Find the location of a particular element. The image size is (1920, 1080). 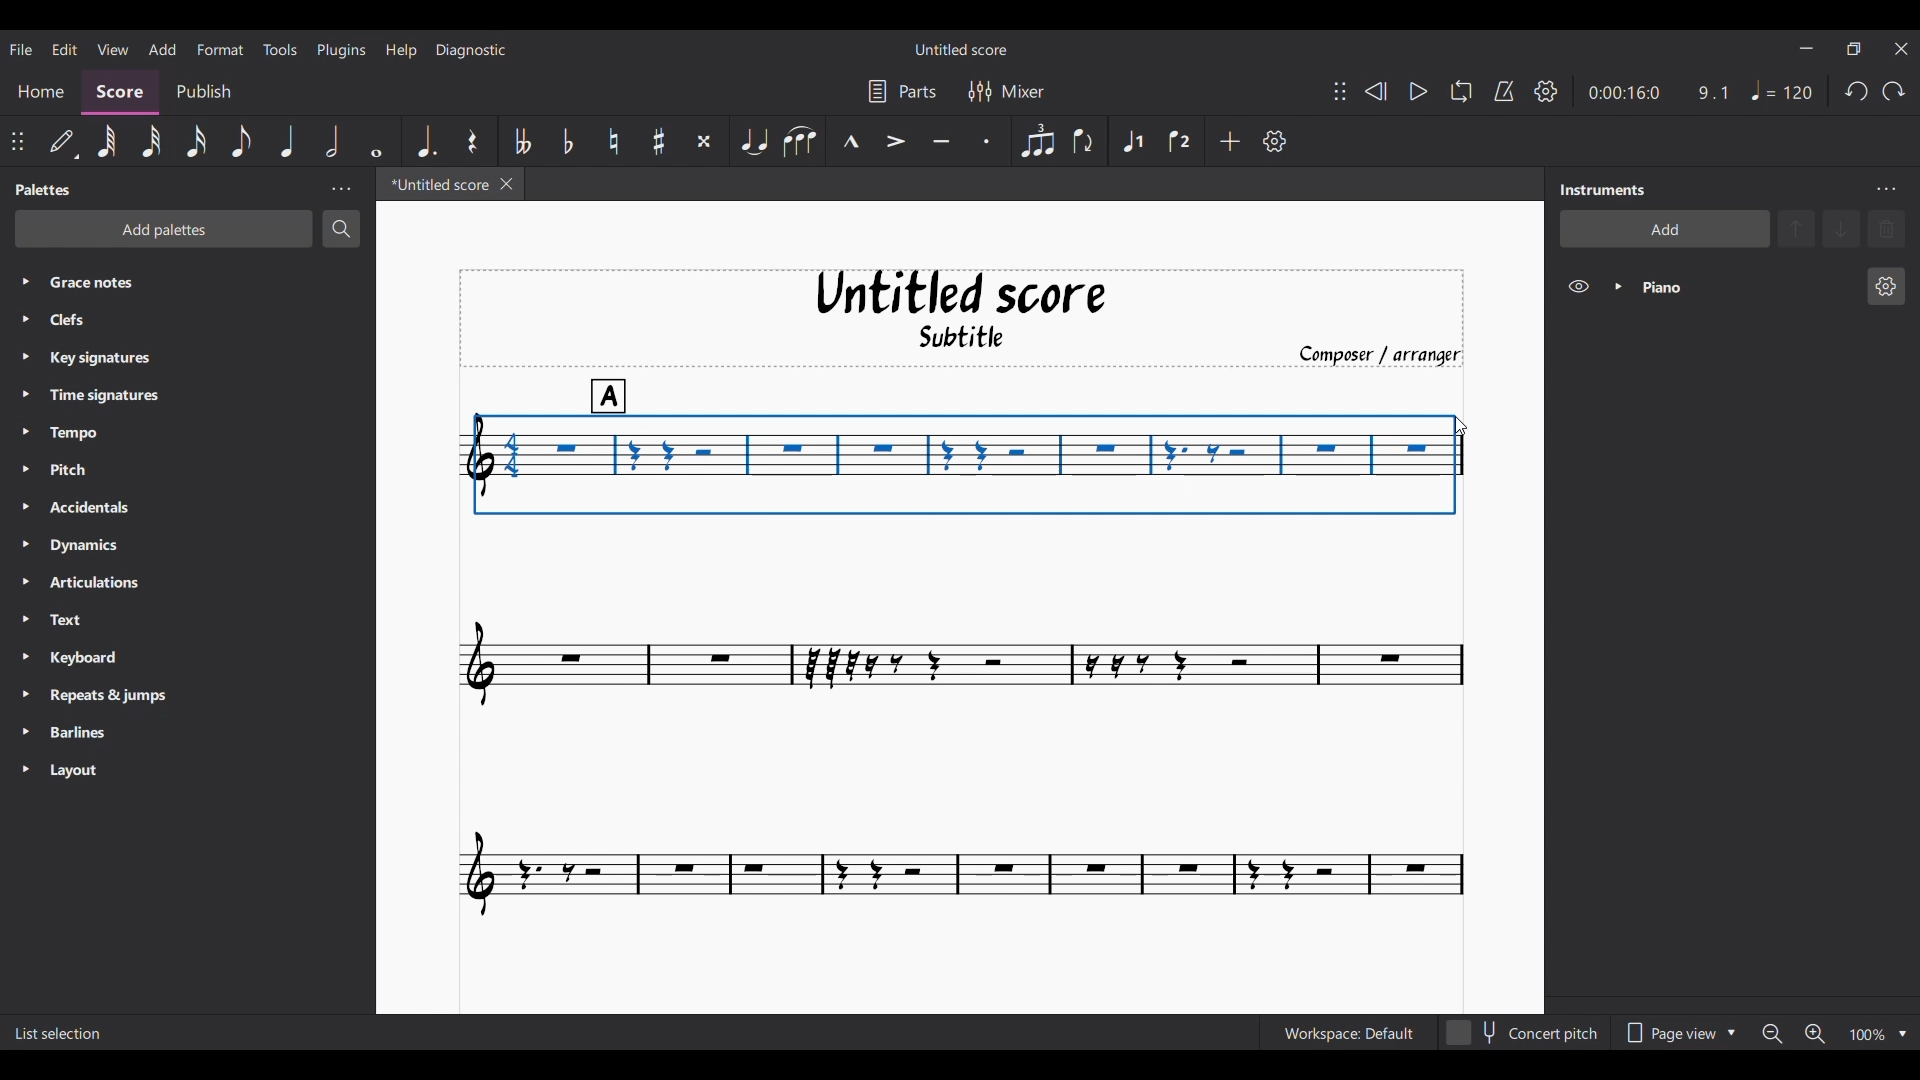

Panel settings is located at coordinates (341, 189).